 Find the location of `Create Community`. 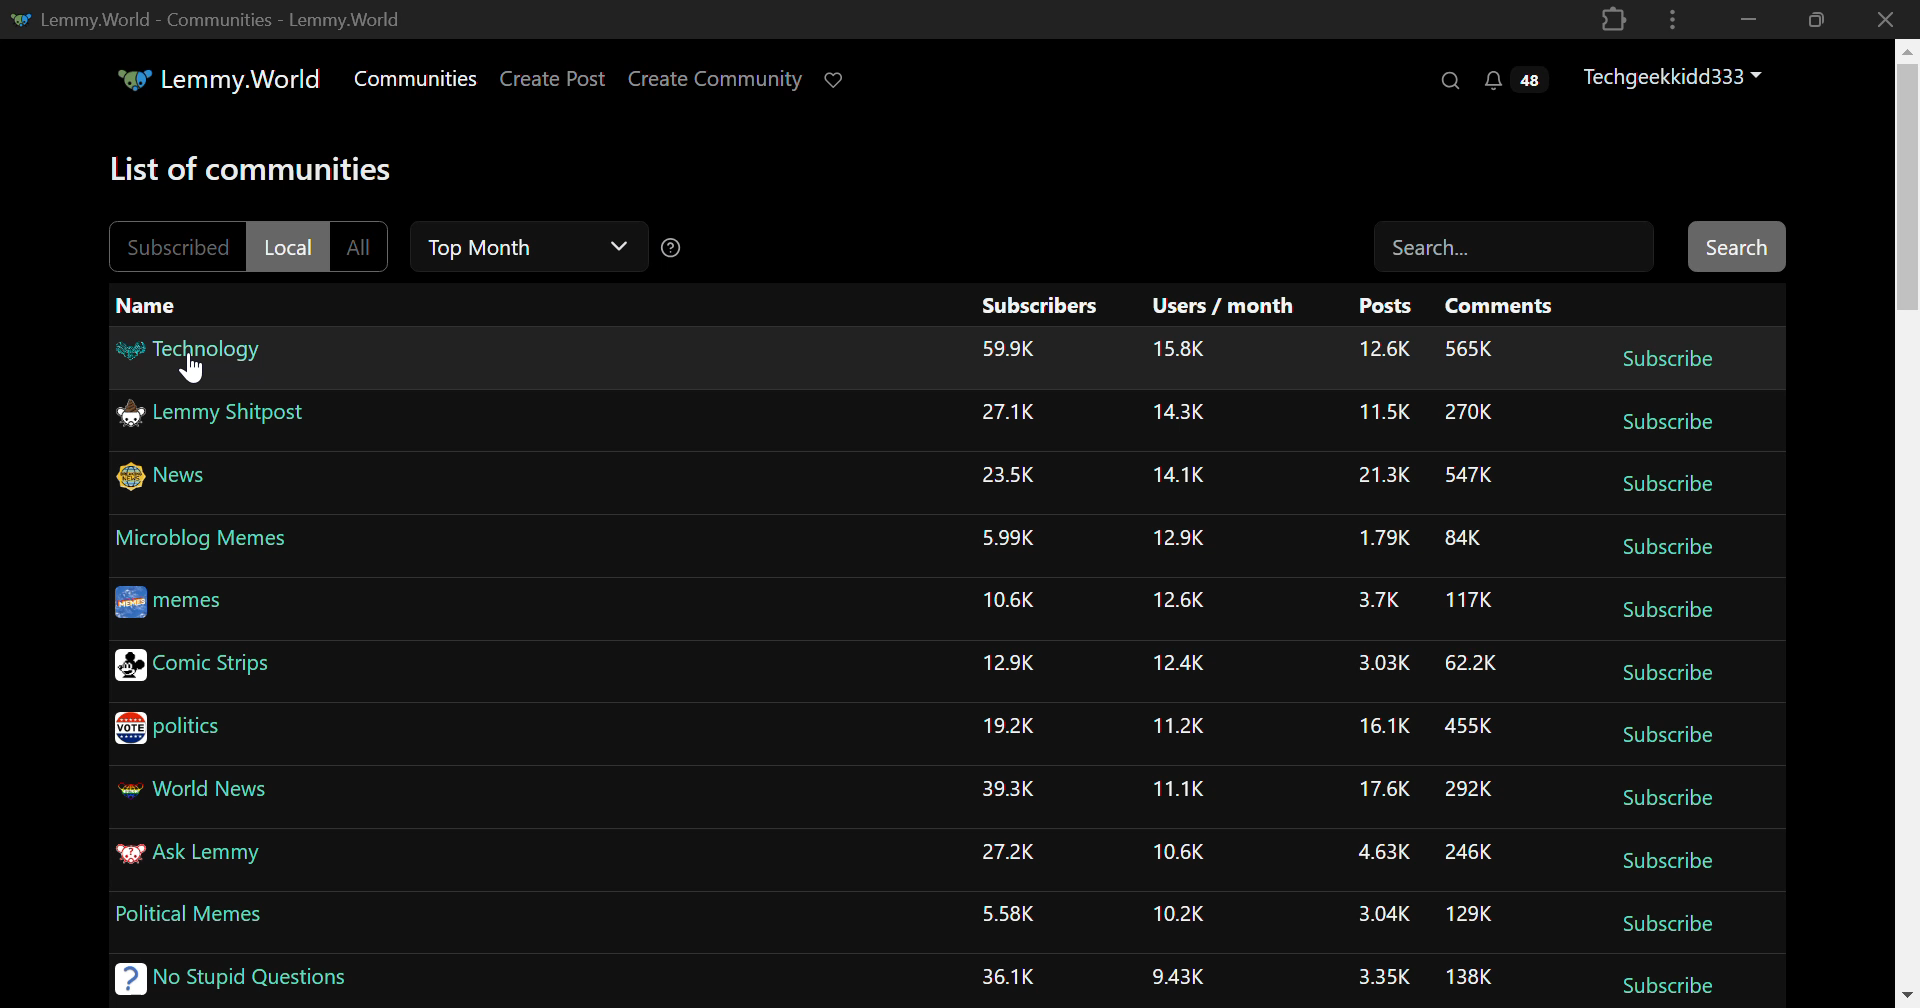

Create Community is located at coordinates (719, 80).